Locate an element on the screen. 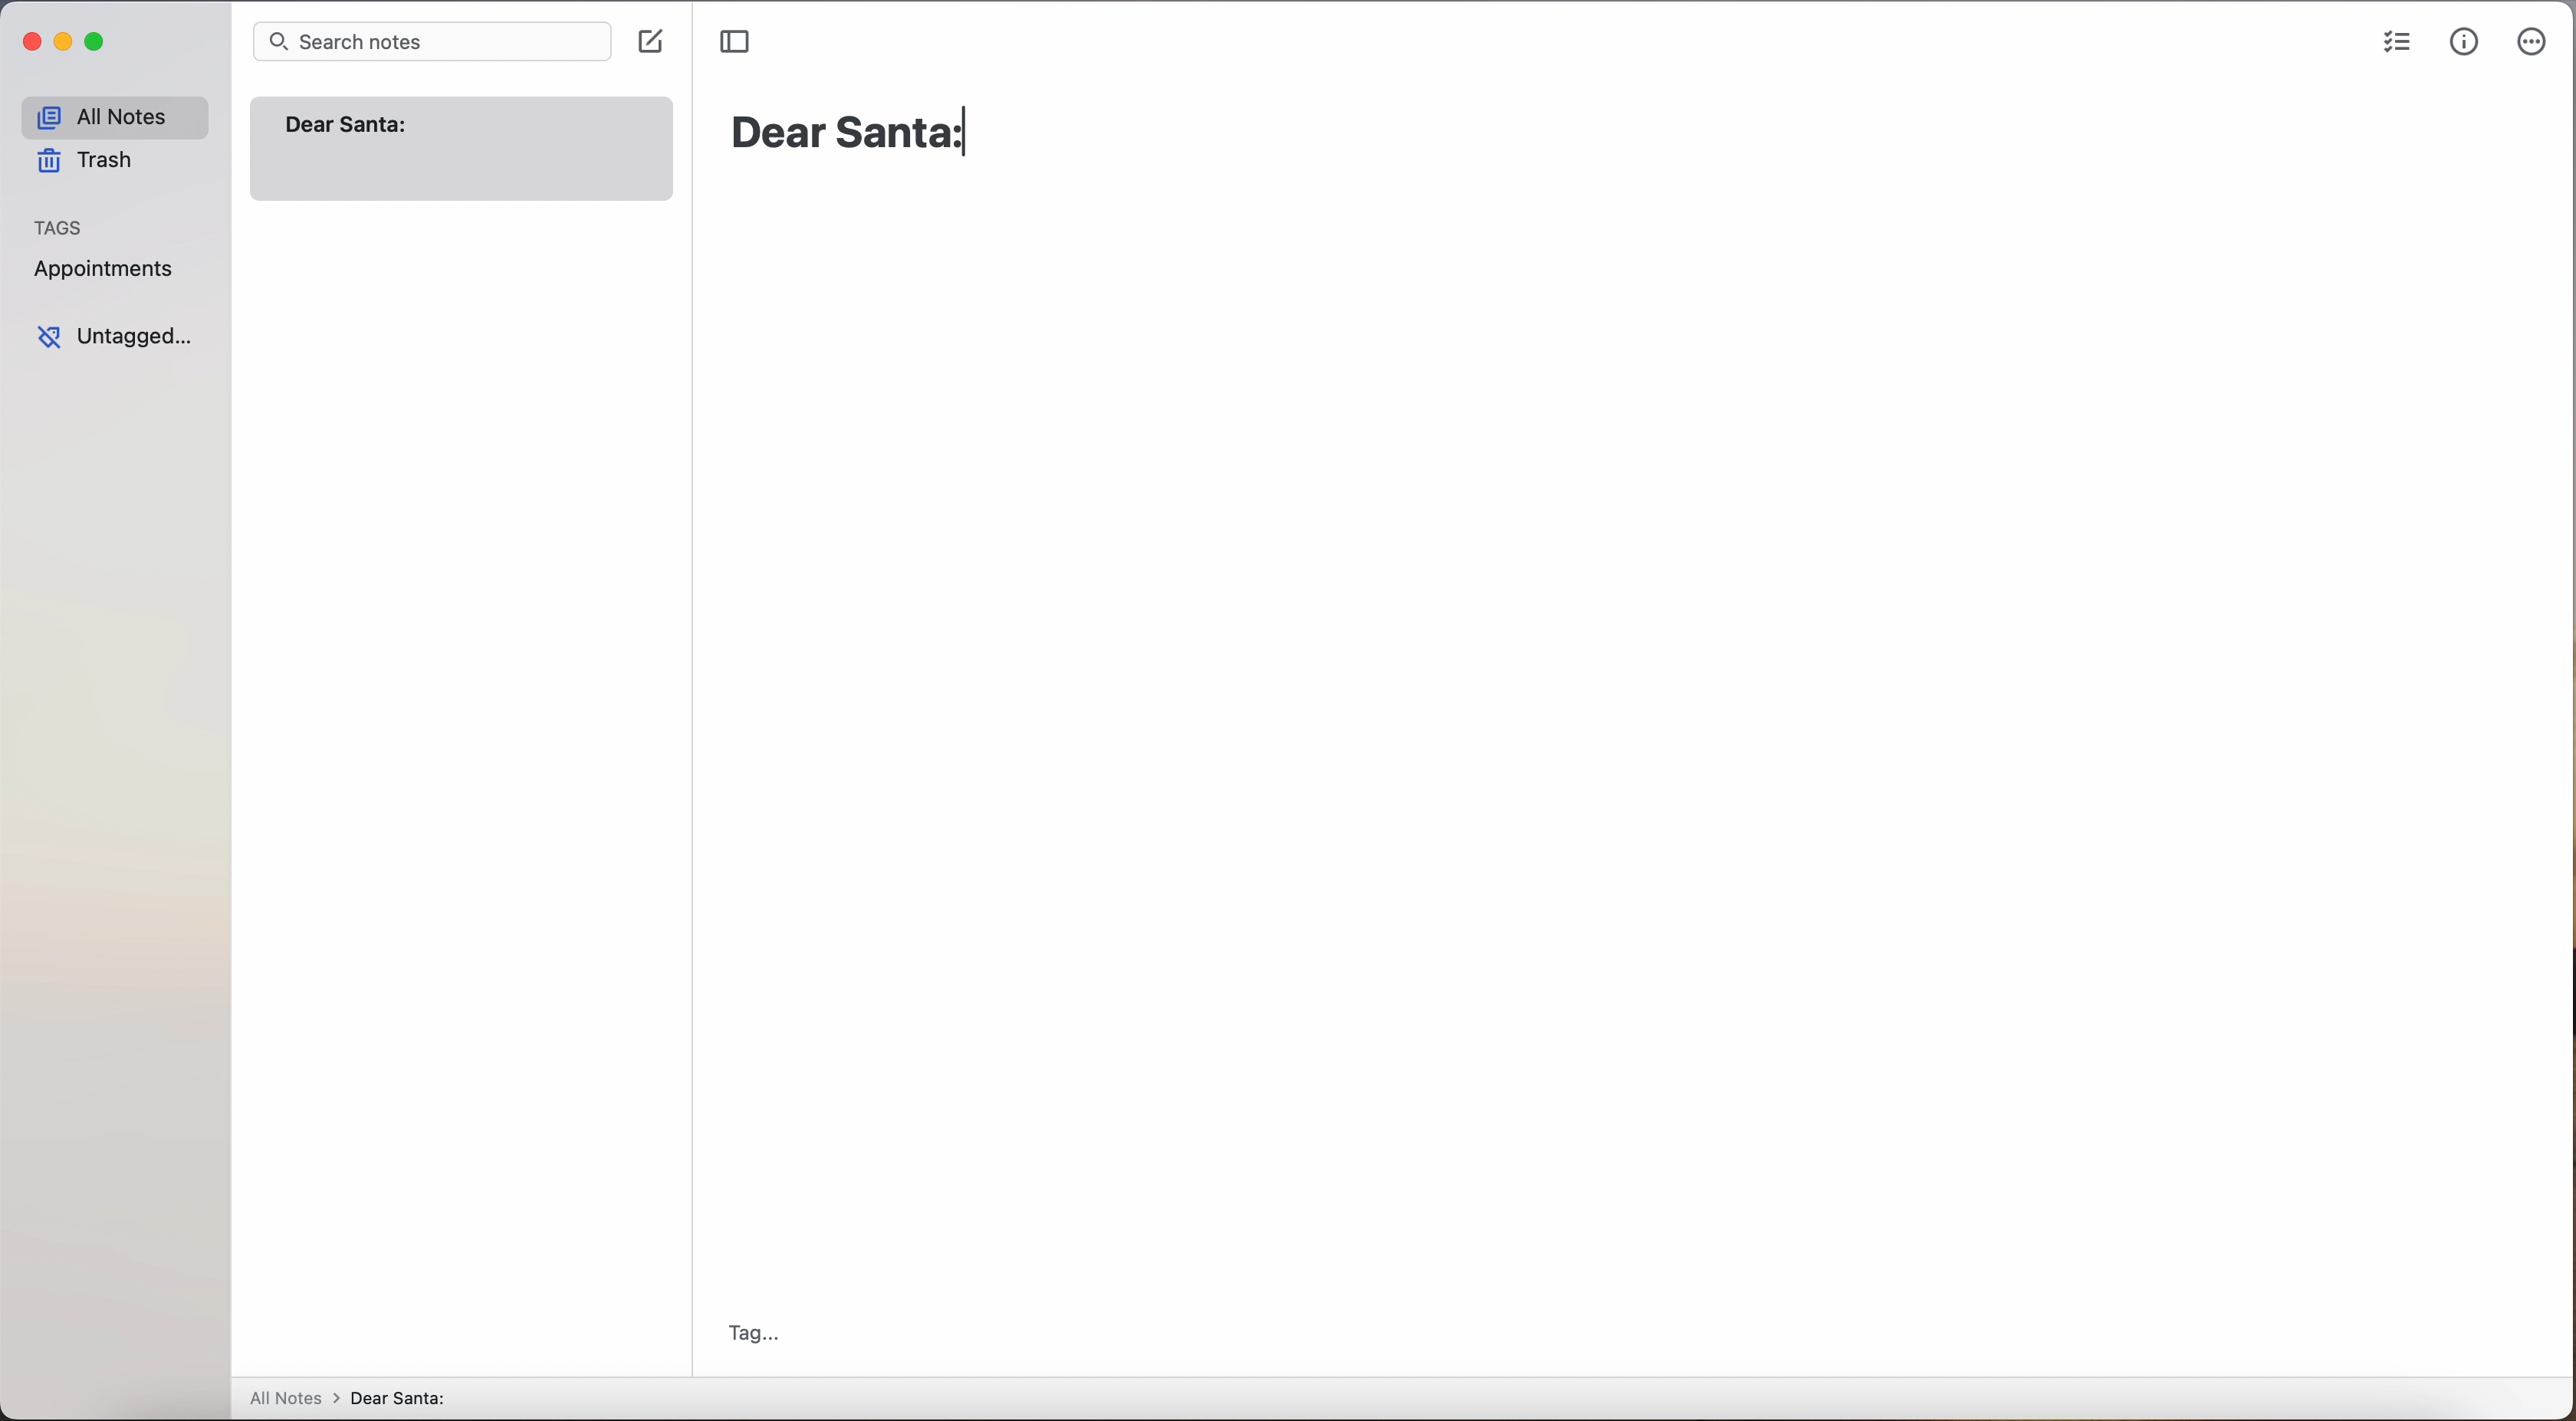 The width and height of the screenshot is (2576, 1421). all notes is located at coordinates (117, 114).